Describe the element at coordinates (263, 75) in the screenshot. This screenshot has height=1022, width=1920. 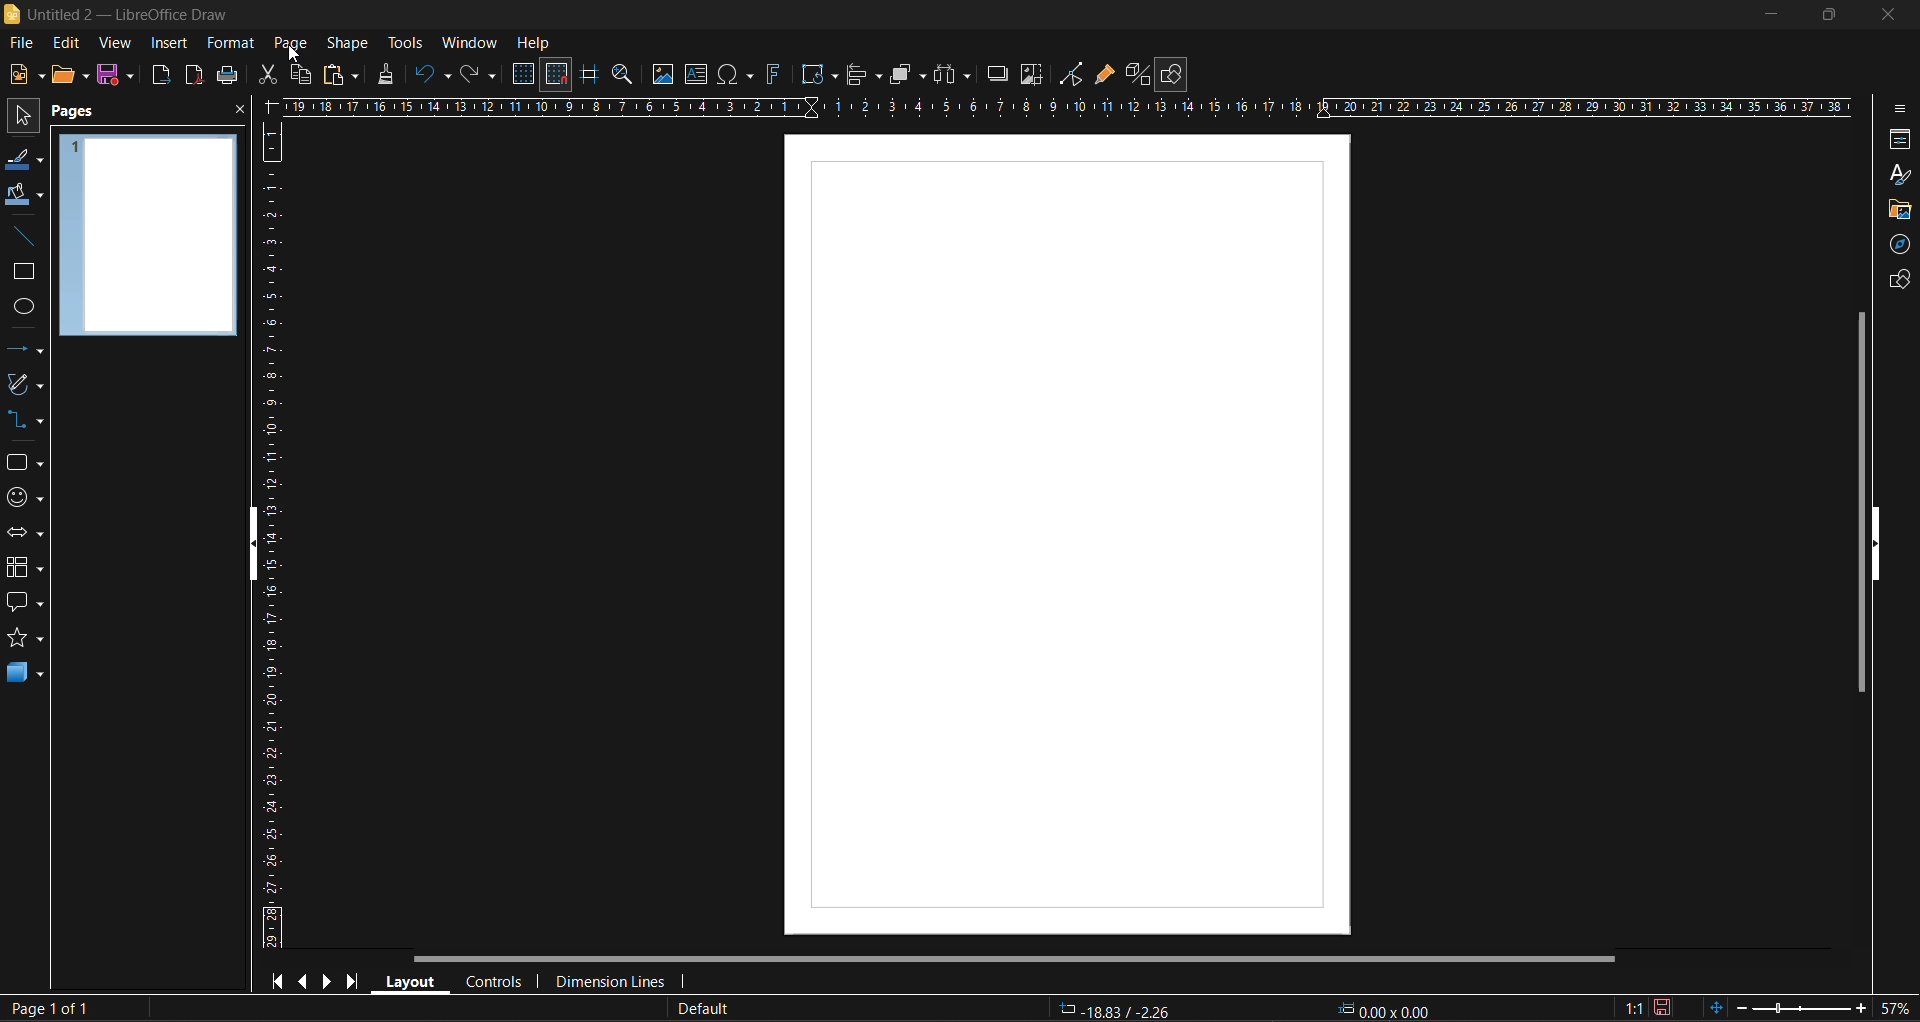
I see `cut` at that location.